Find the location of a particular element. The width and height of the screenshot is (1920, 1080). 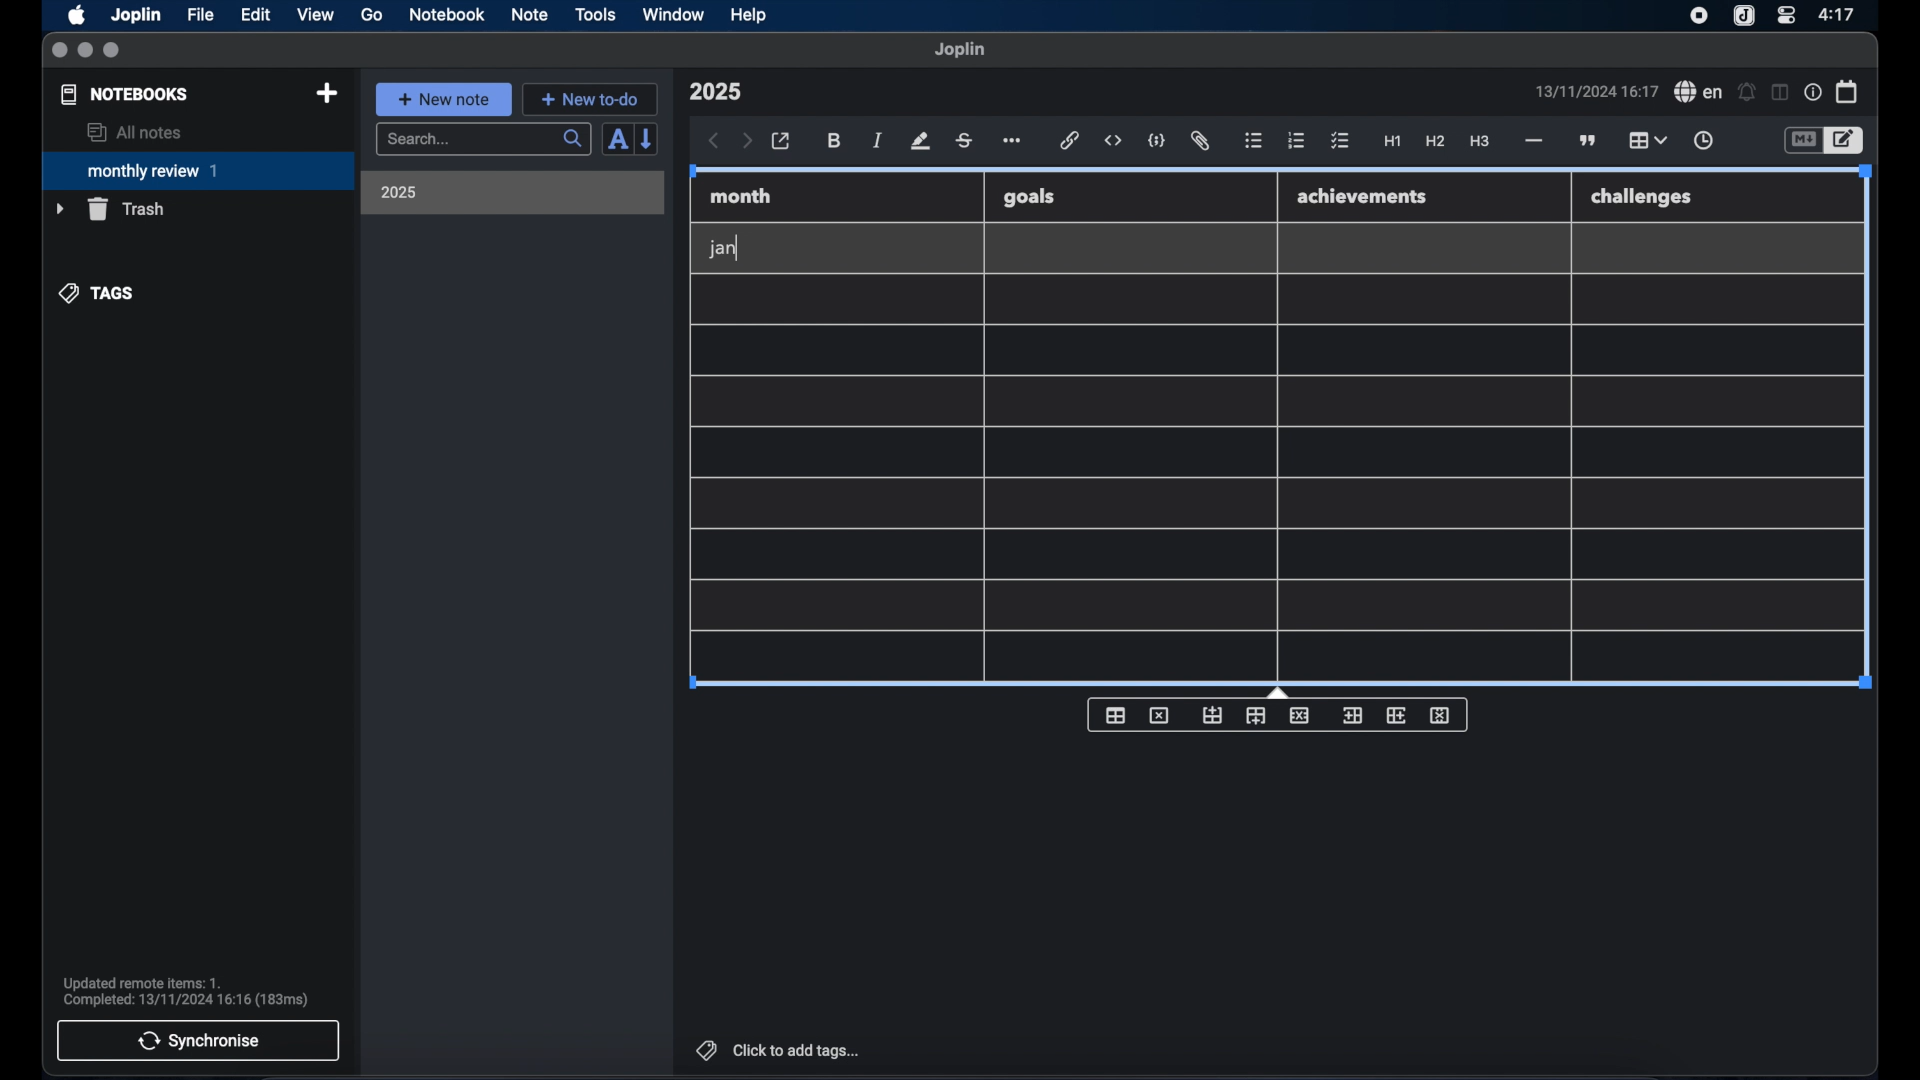

2025 is located at coordinates (399, 192).